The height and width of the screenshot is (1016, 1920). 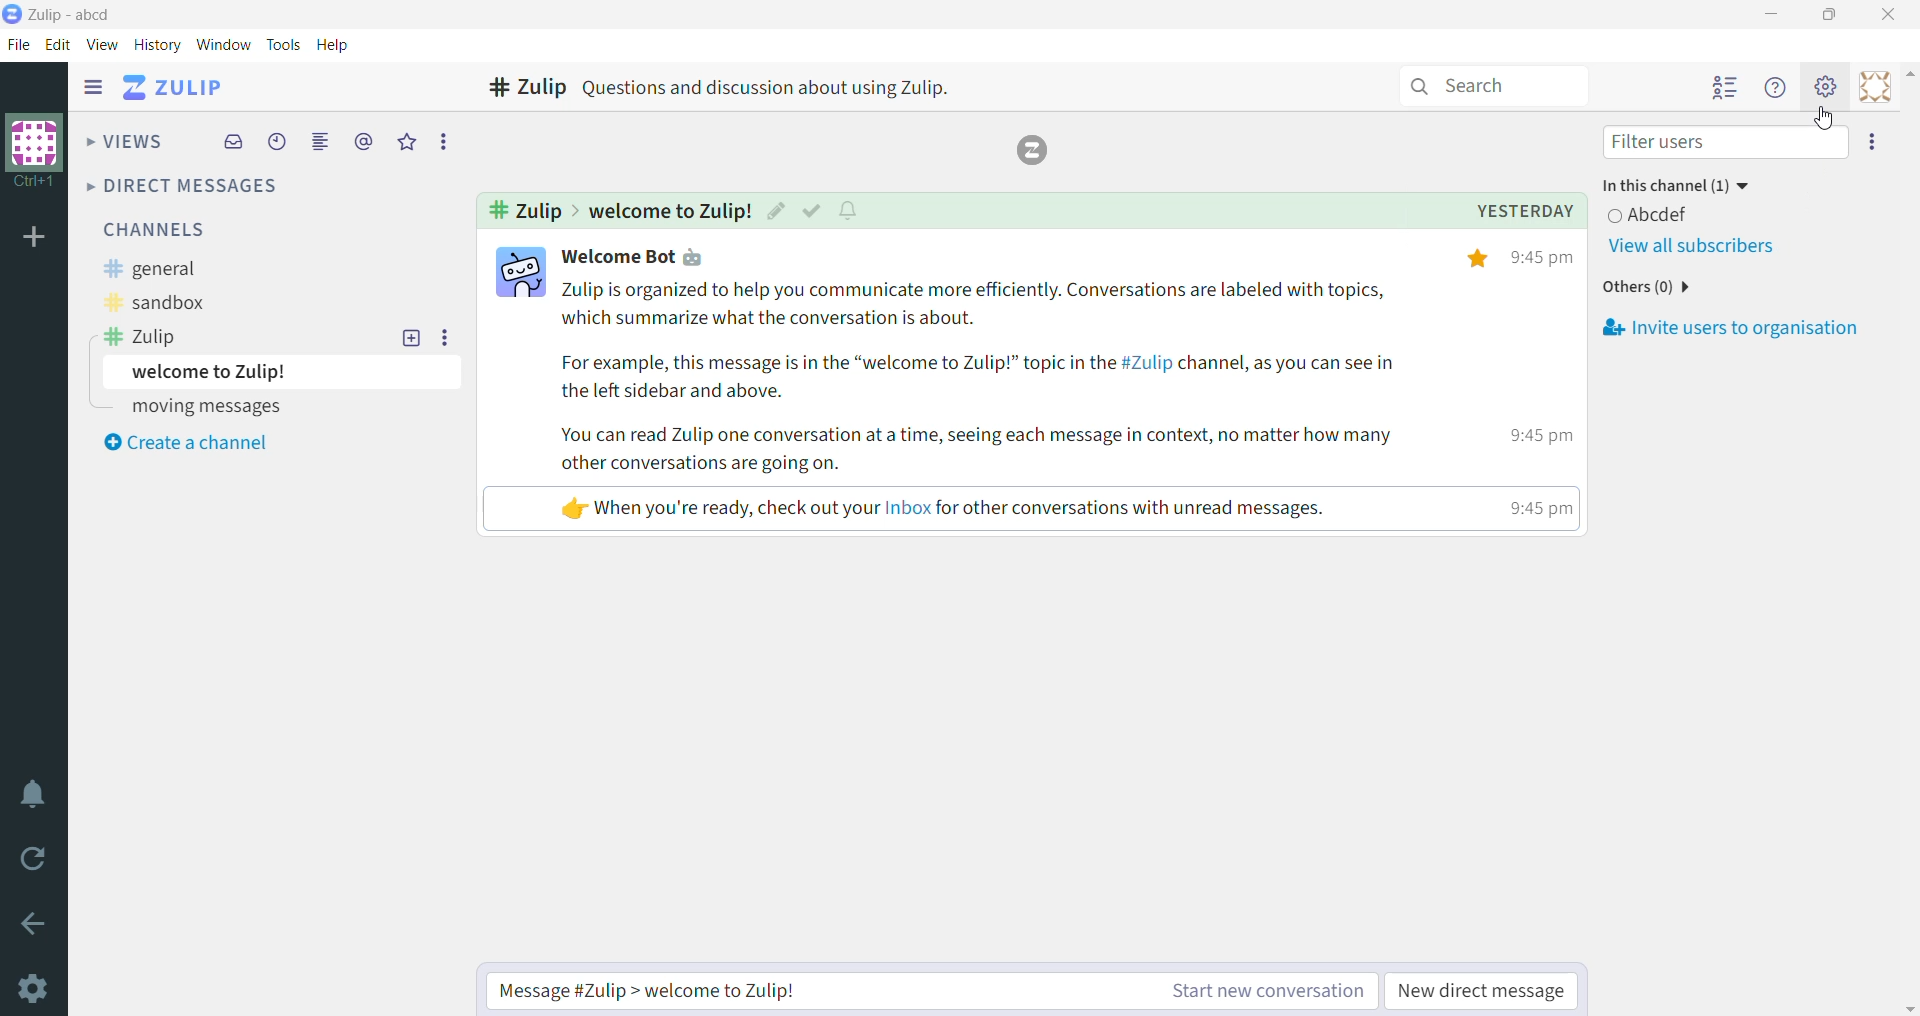 I want to click on Direct Messages, so click(x=187, y=185).